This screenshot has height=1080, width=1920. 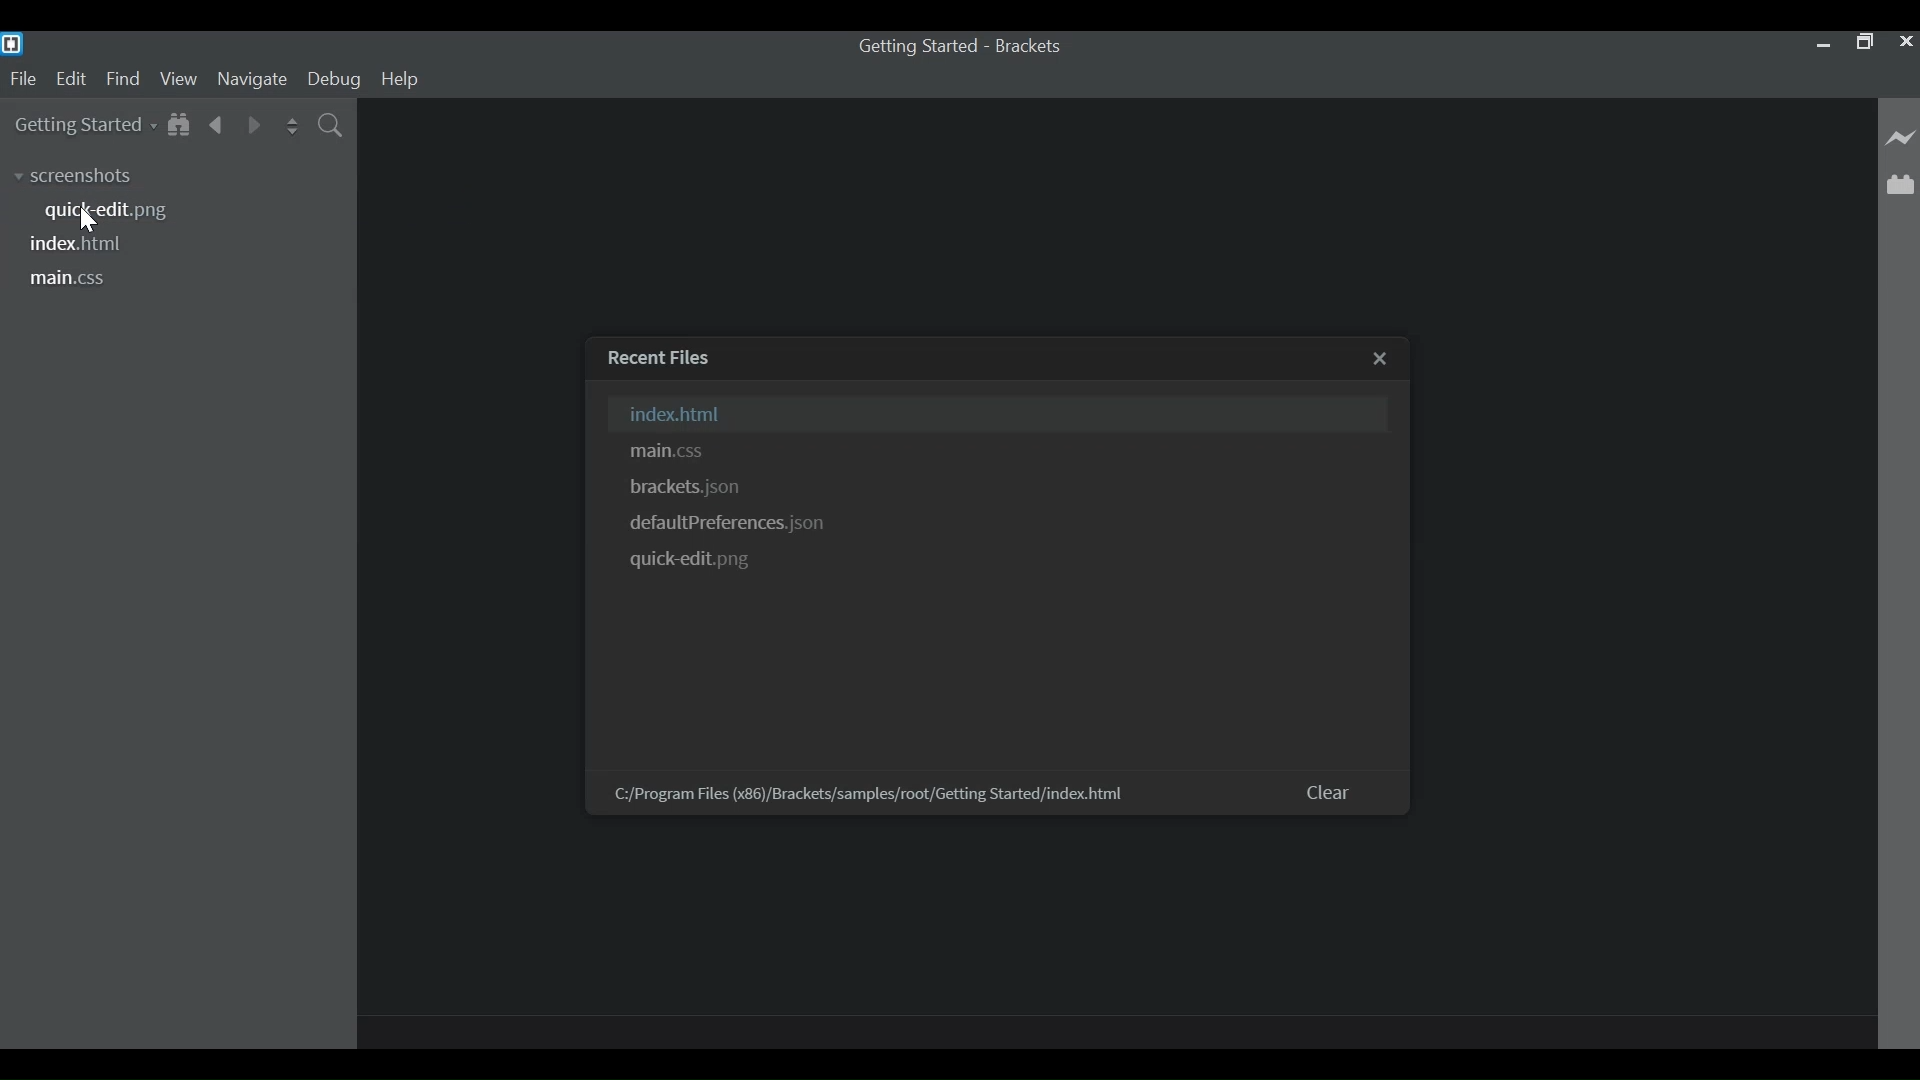 I want to click on brackets.json, so click(x=688, y=489).